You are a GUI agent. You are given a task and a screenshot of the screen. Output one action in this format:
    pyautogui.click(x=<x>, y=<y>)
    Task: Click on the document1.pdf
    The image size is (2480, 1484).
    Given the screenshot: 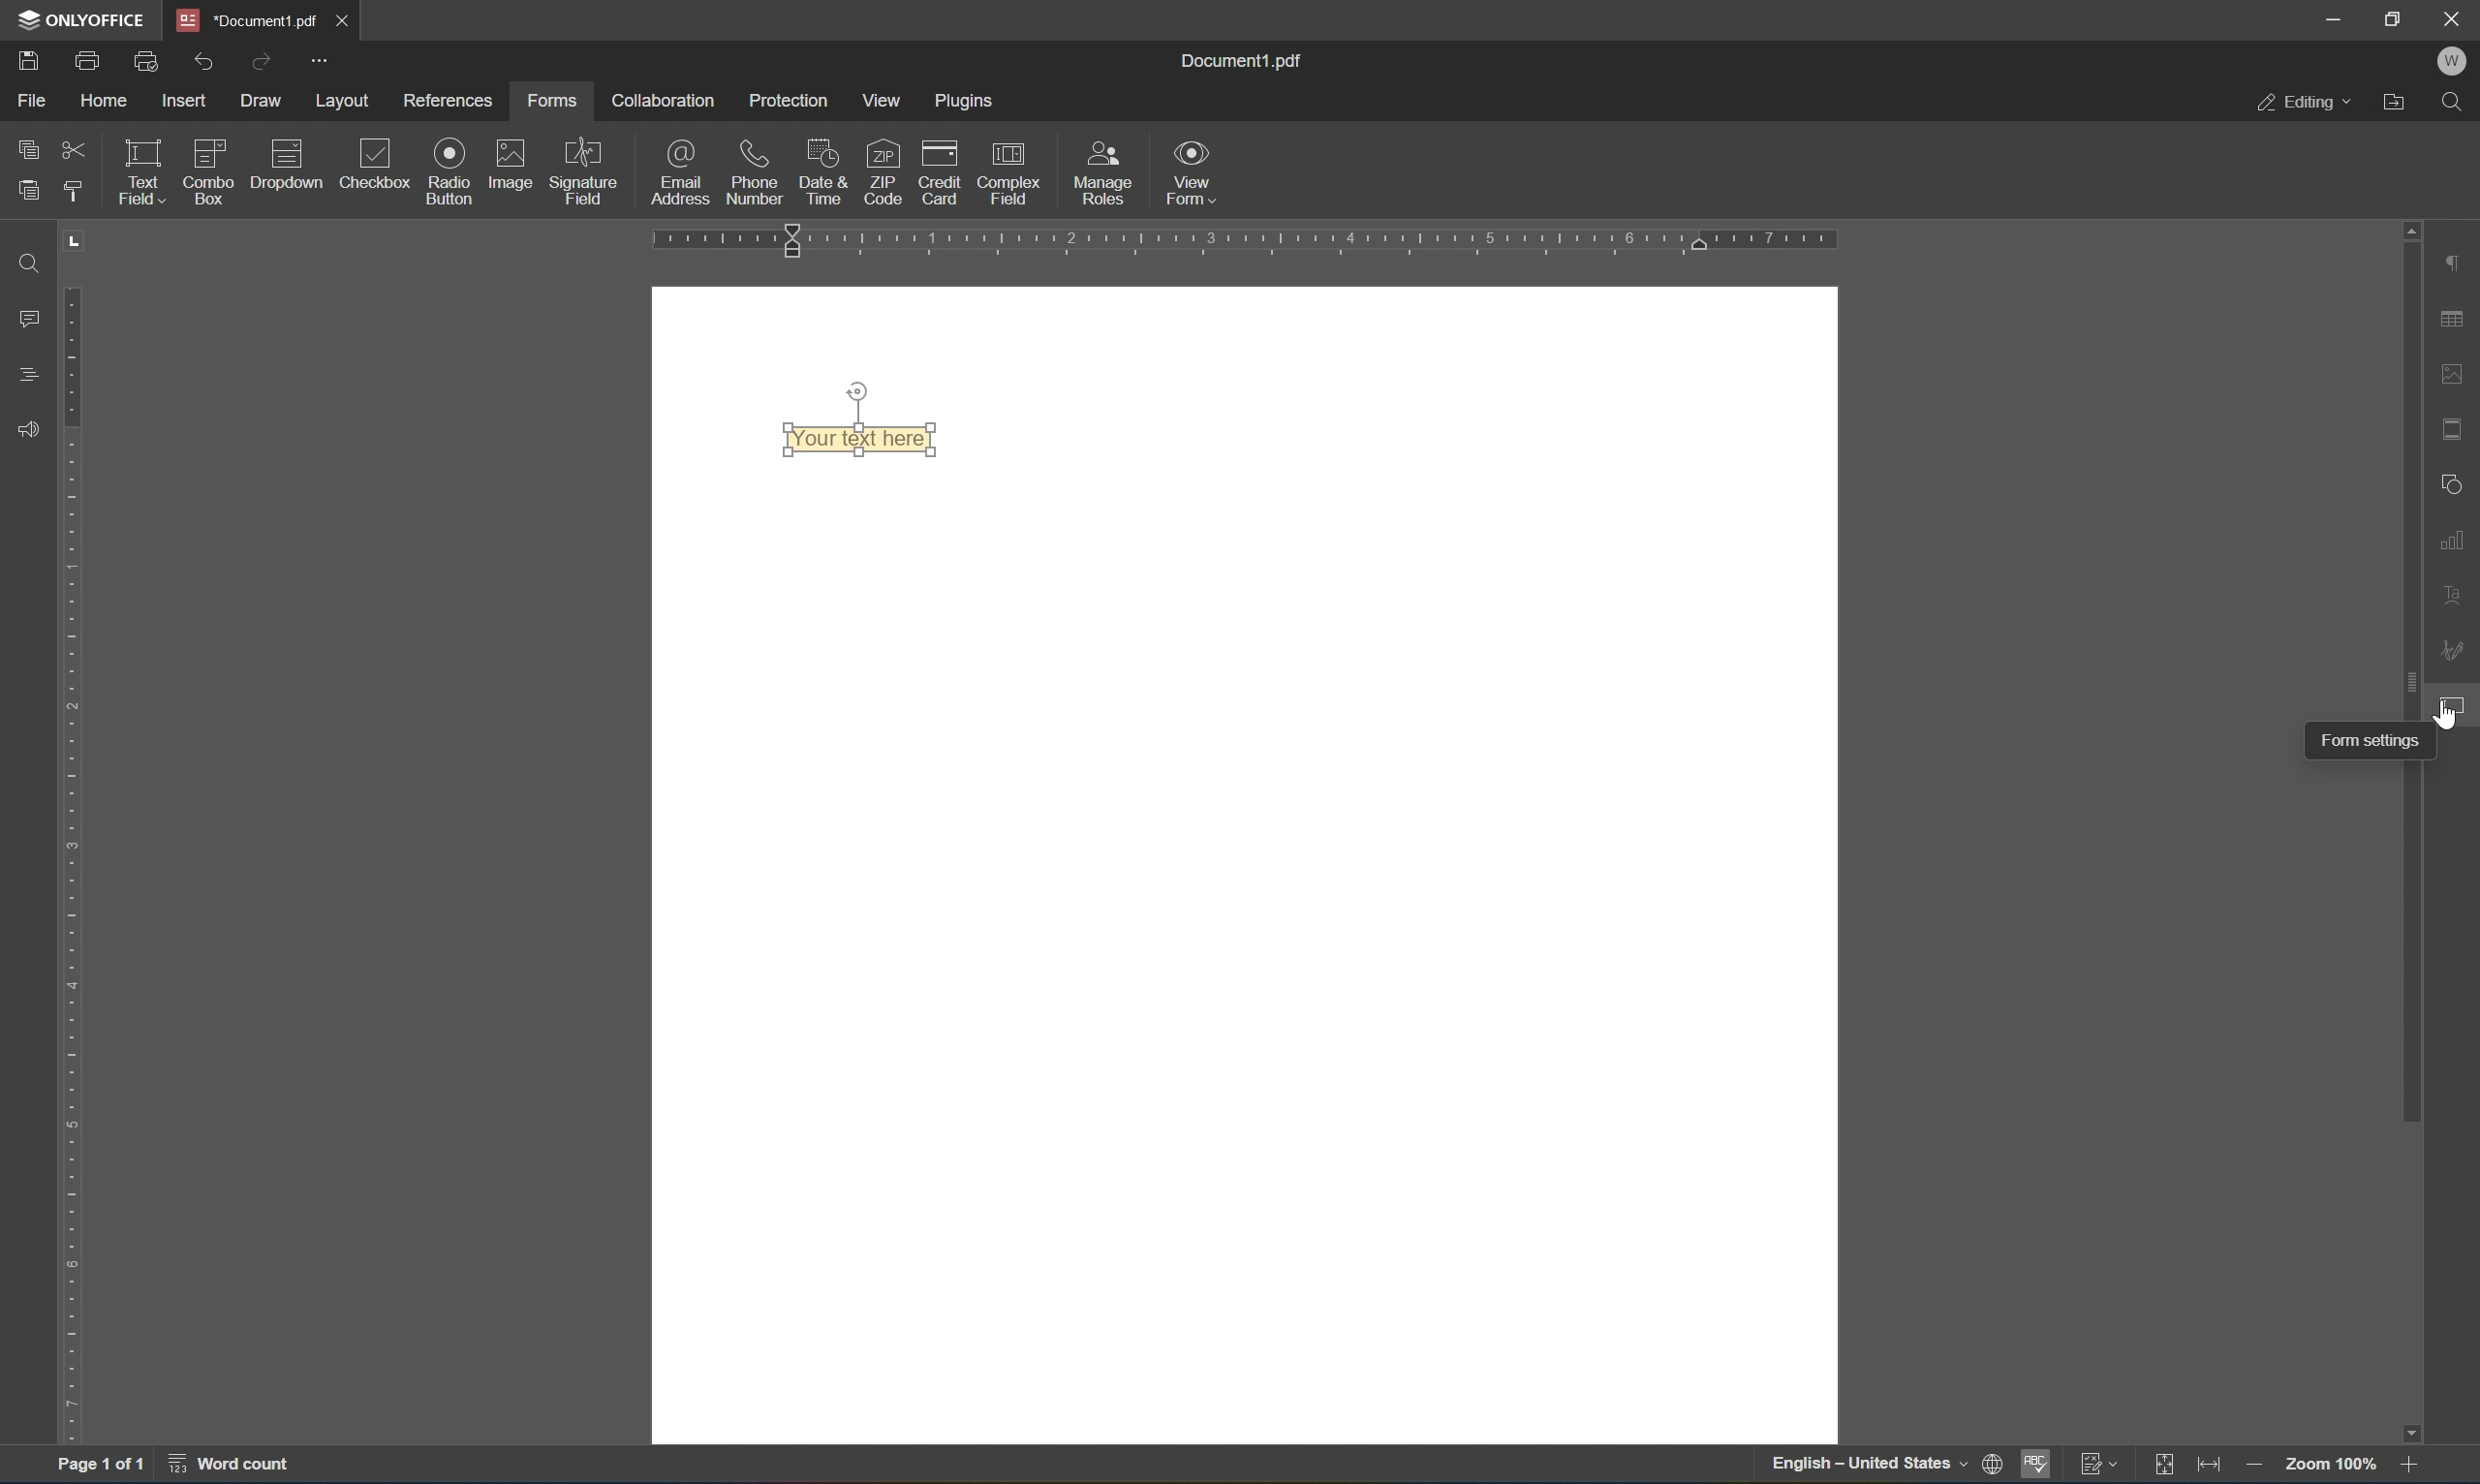 What is the action you would take?
    pyautogui.click(x=1249, y=60)
    